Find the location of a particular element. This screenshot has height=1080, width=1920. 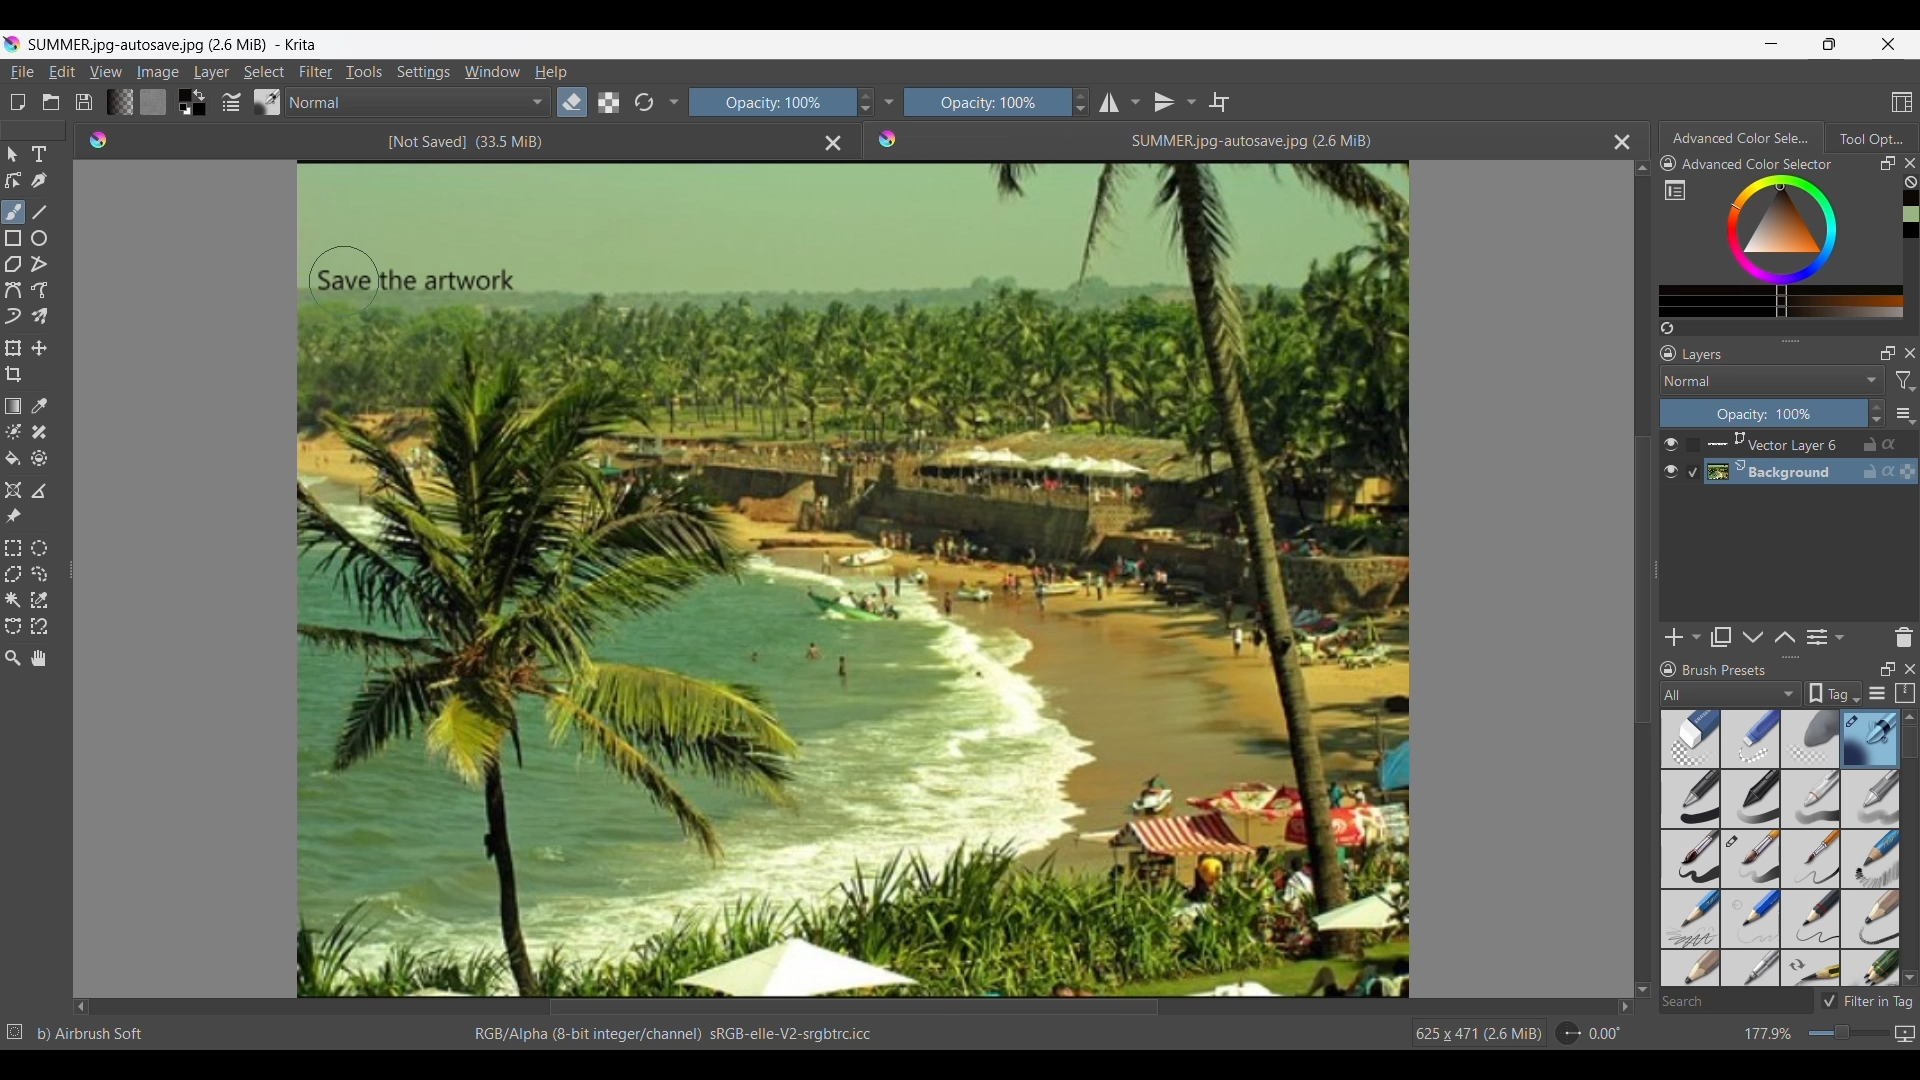

Open new document is located at coordinates (17, 102).